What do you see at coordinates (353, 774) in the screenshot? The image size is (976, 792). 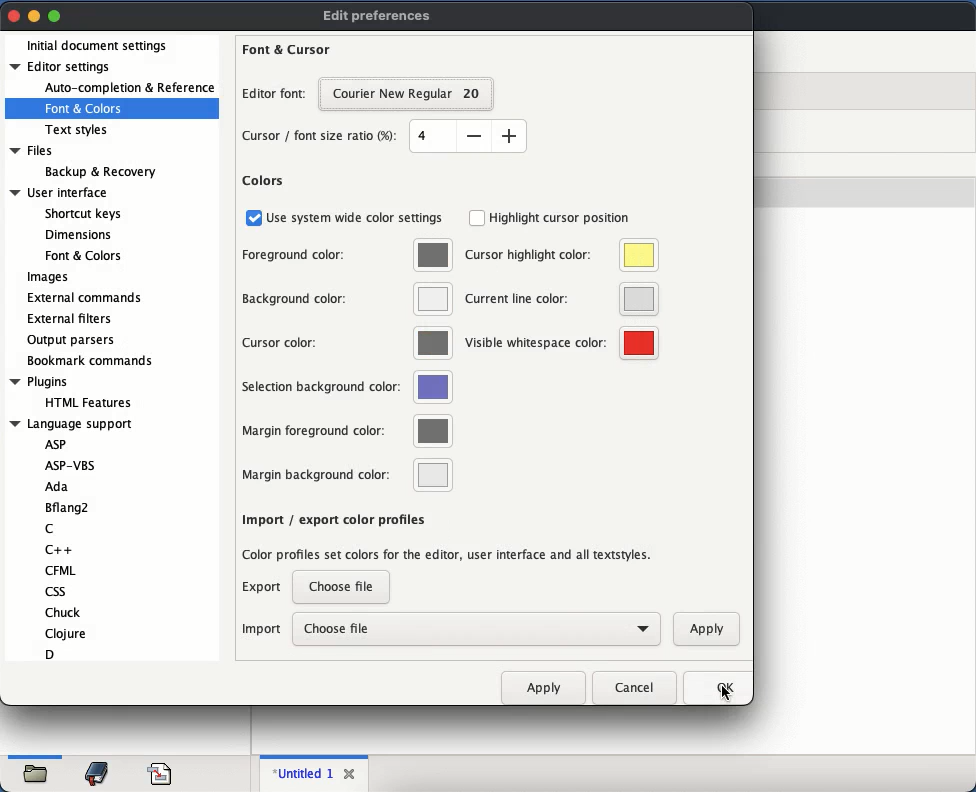 I see `close` at bounding box center [353, 774].